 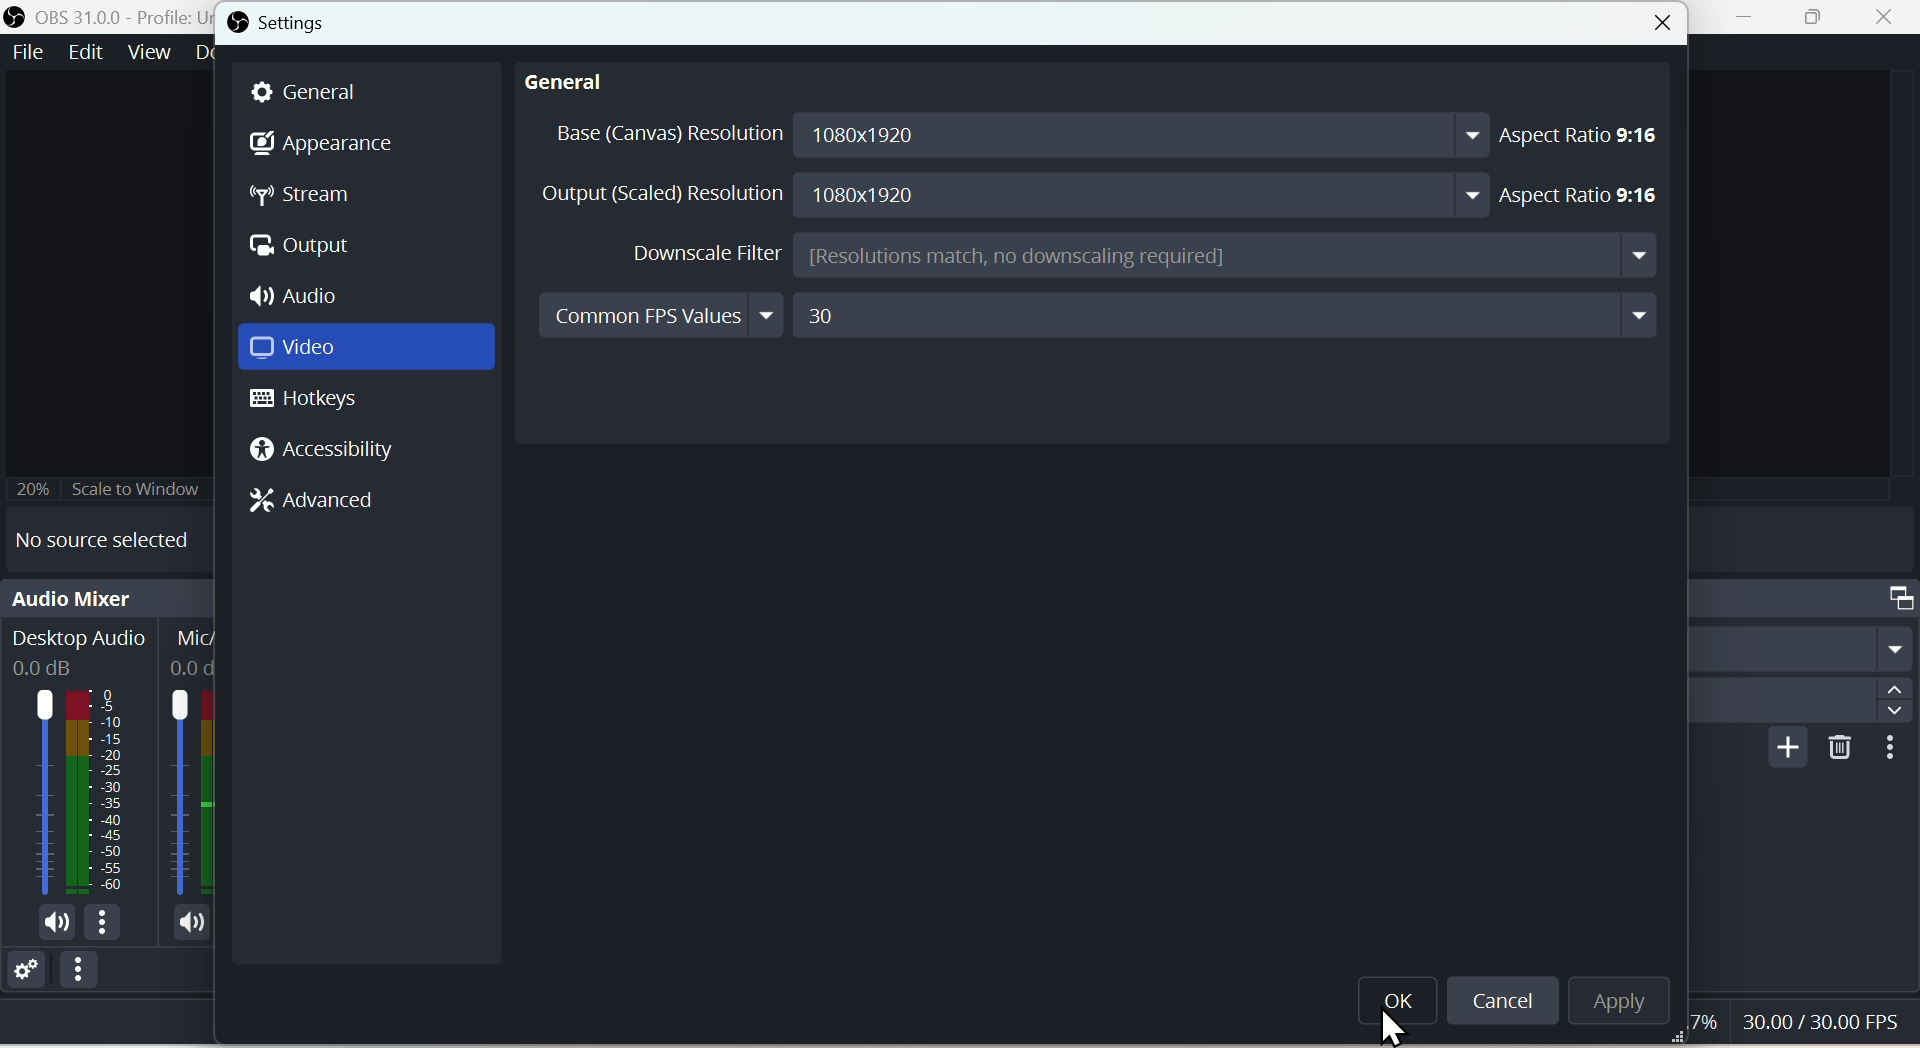 I want to click on general, so click(x=573, y=86).